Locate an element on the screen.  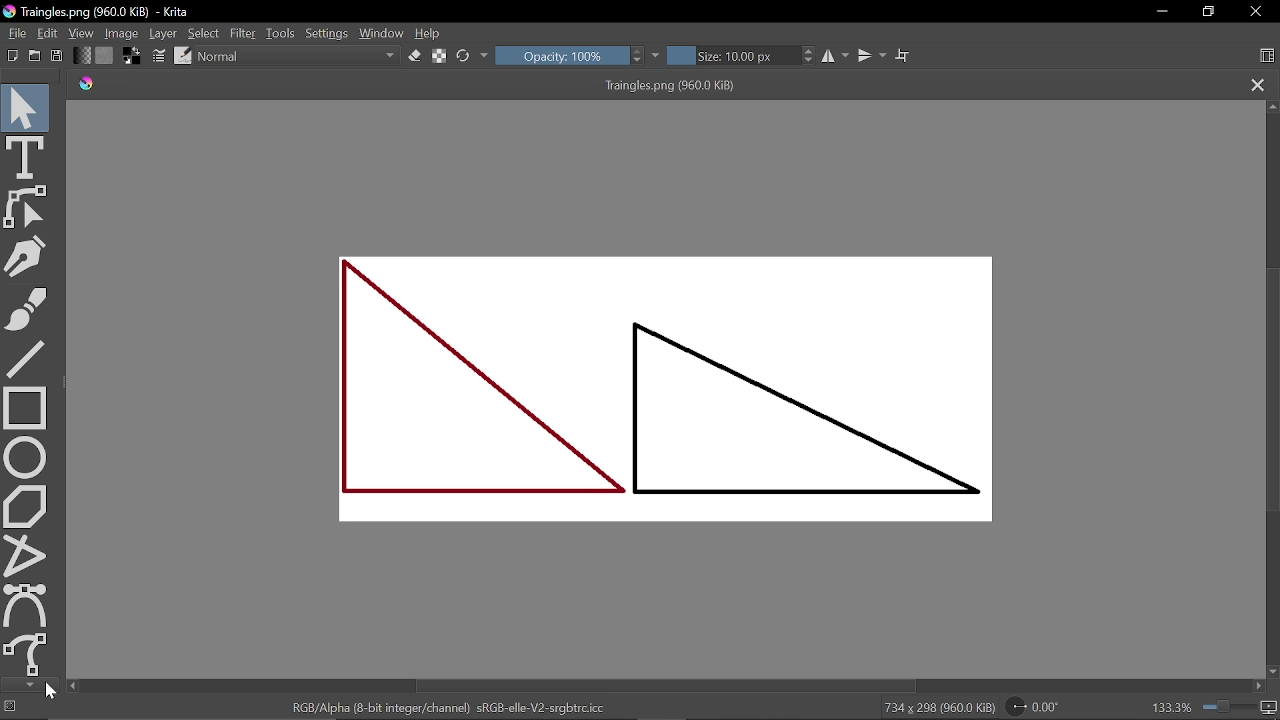
Bezier curve tool is located at coordinates (28, 606).